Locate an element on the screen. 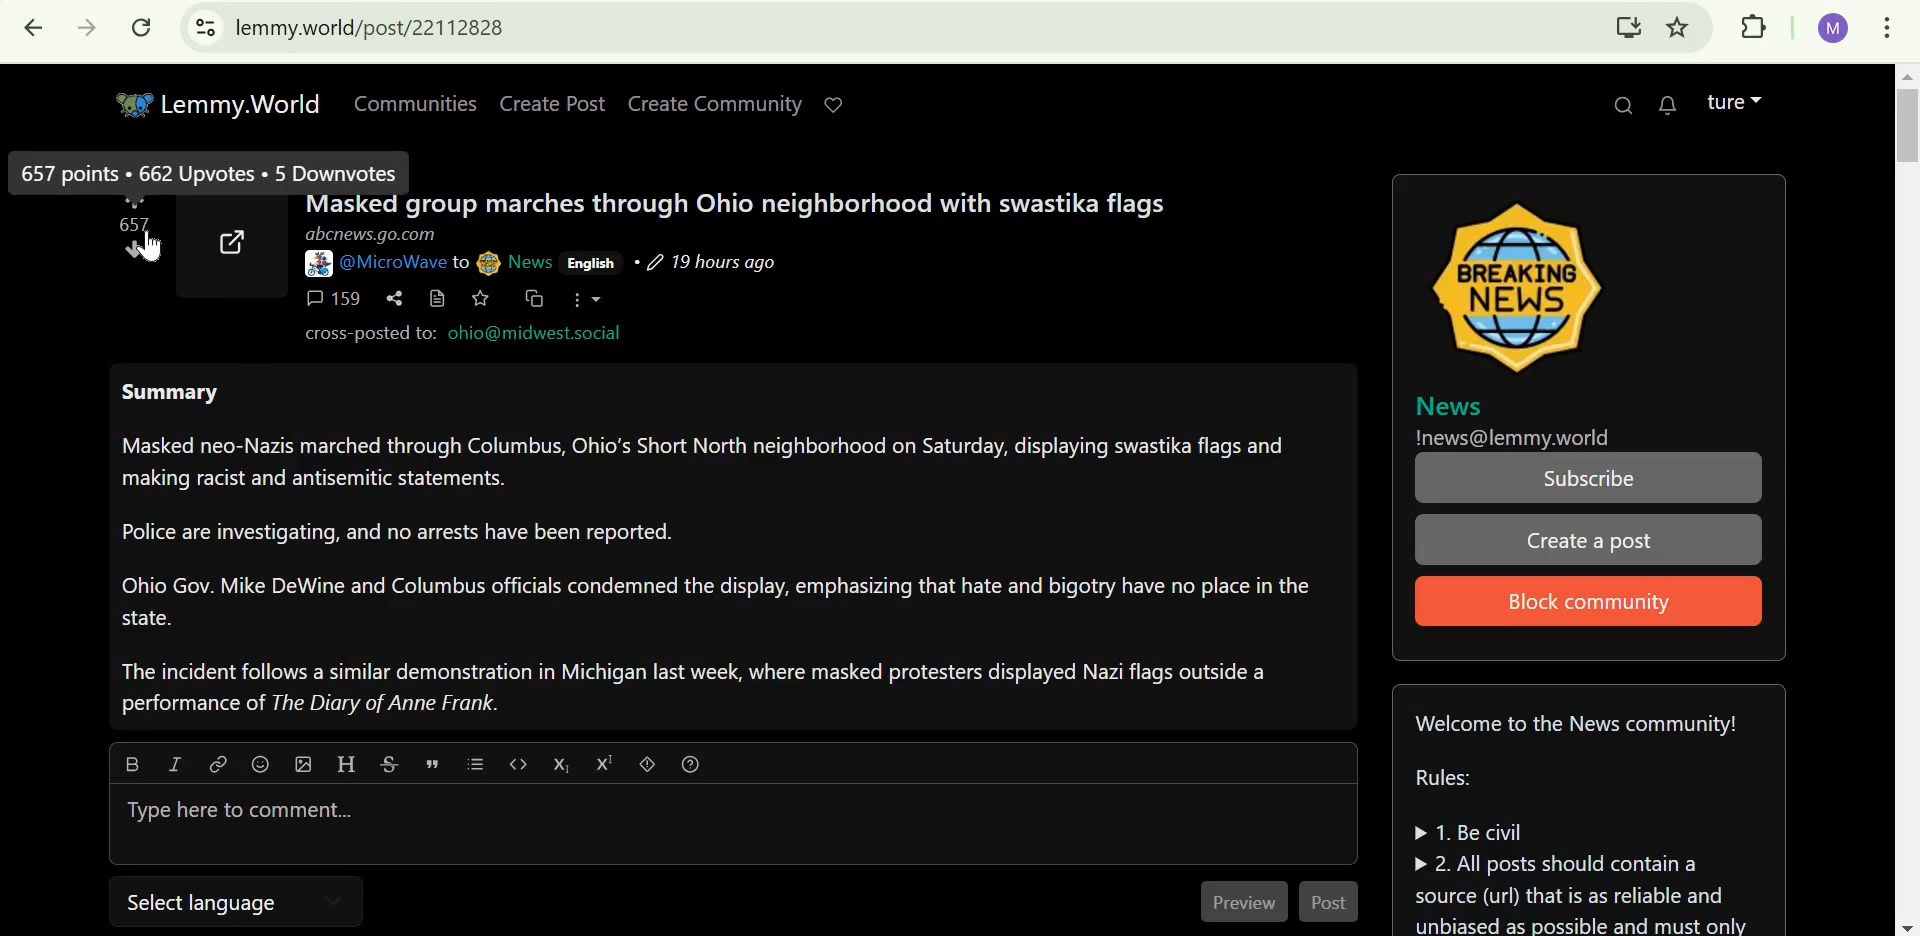 This screenshot has height=936, width=1920. Italic is located at coordinates (173, 763).